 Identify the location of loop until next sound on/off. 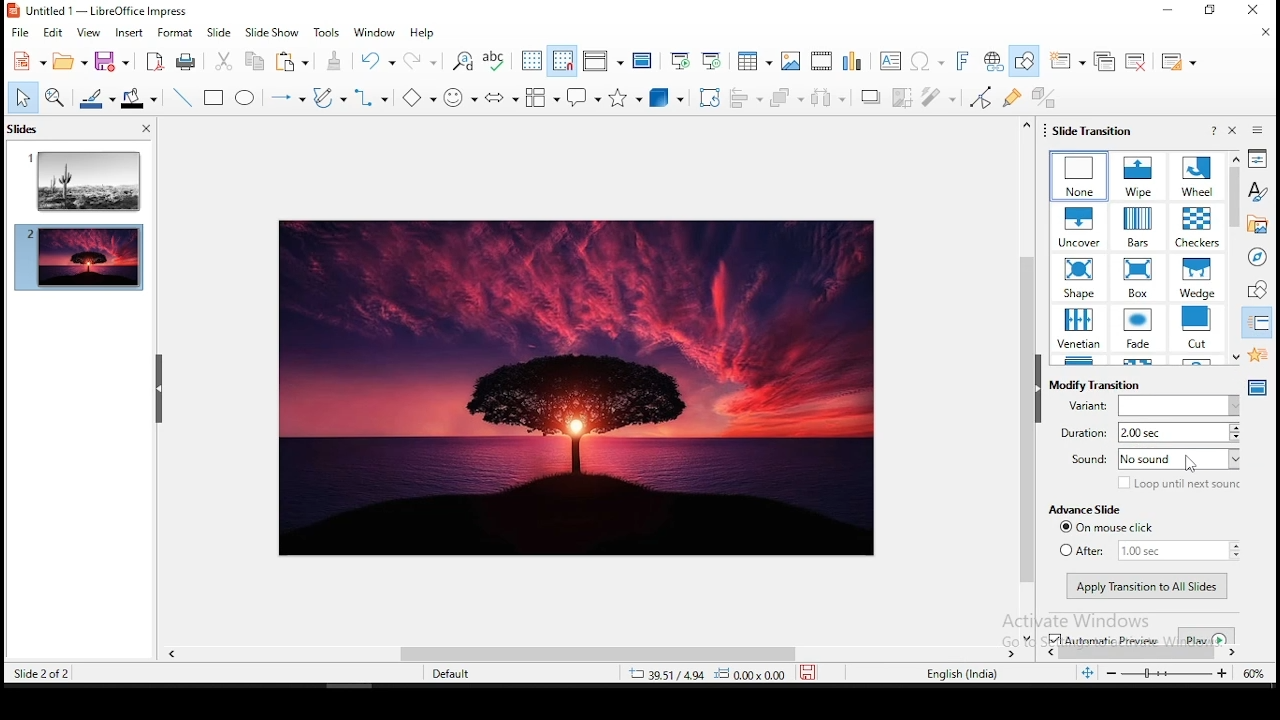
(1179, 484).